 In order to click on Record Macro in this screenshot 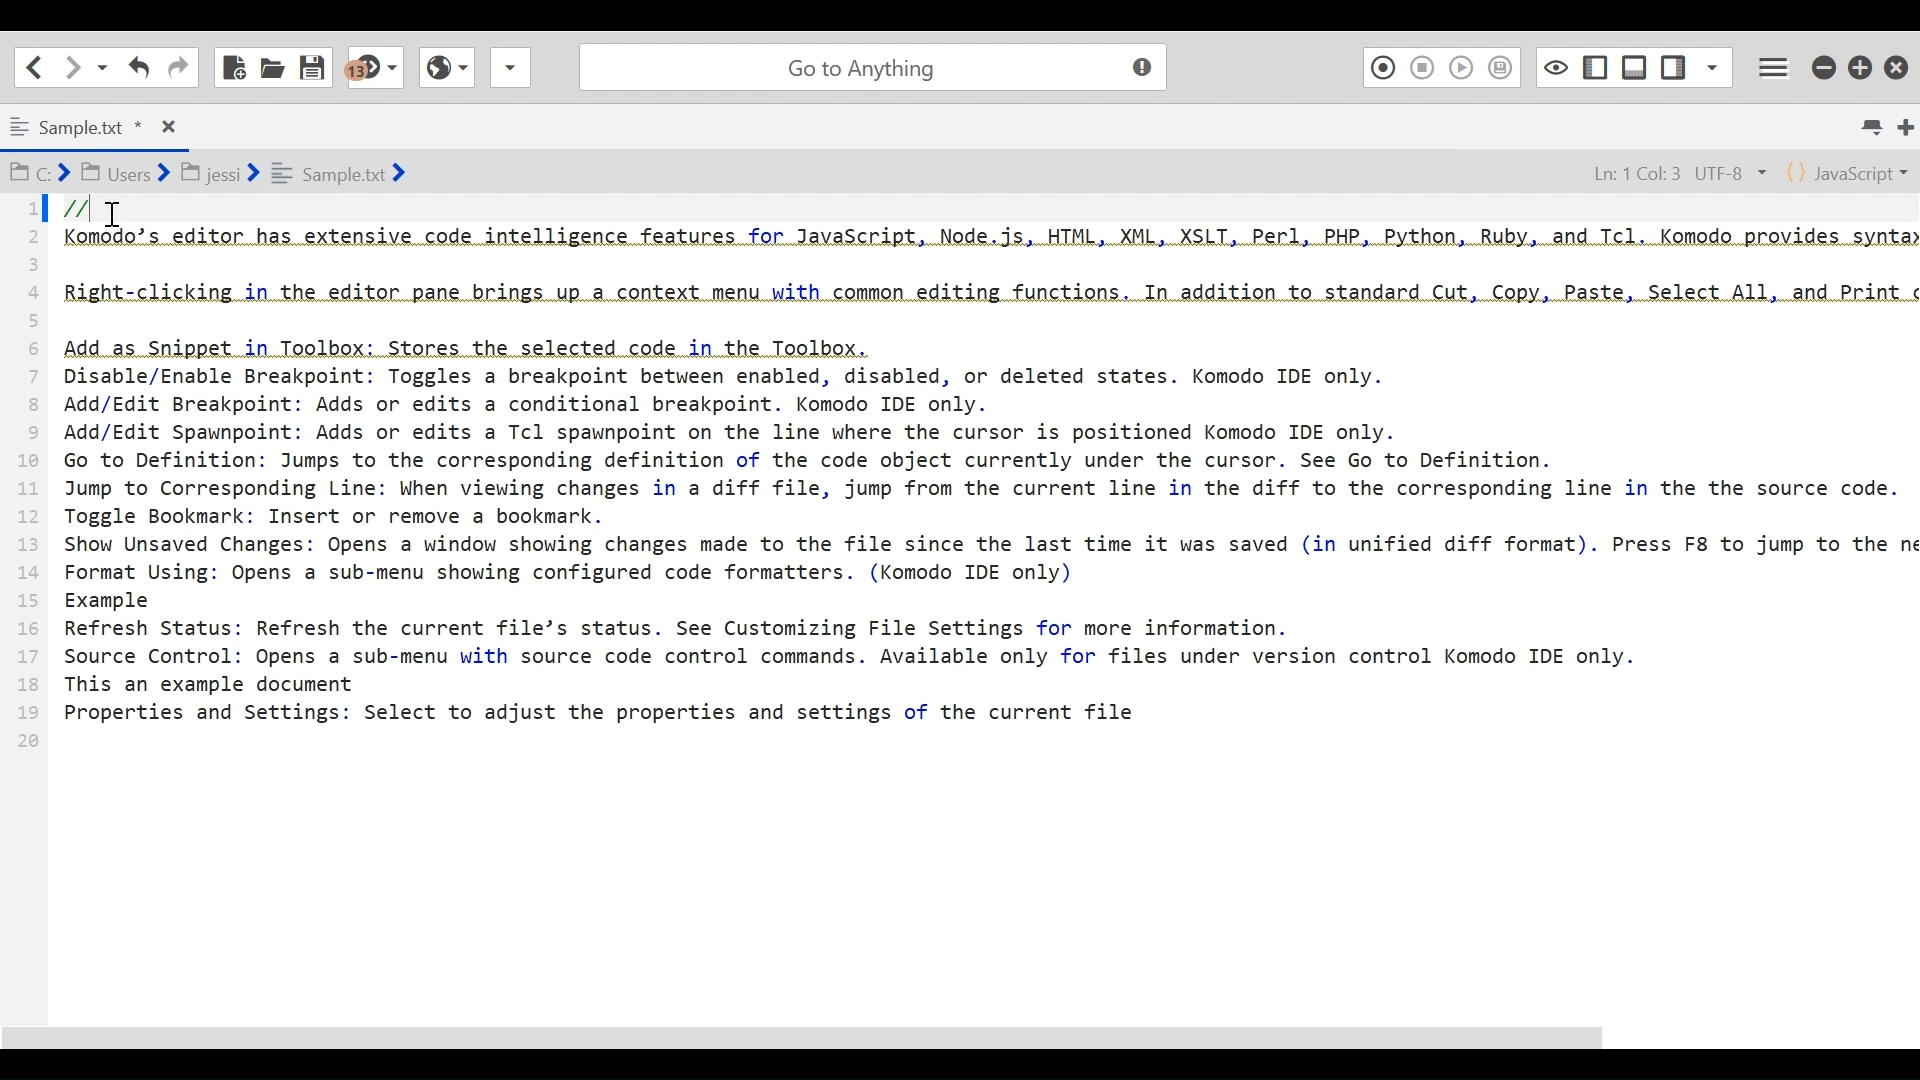, I will do `click(1382, 66)`.